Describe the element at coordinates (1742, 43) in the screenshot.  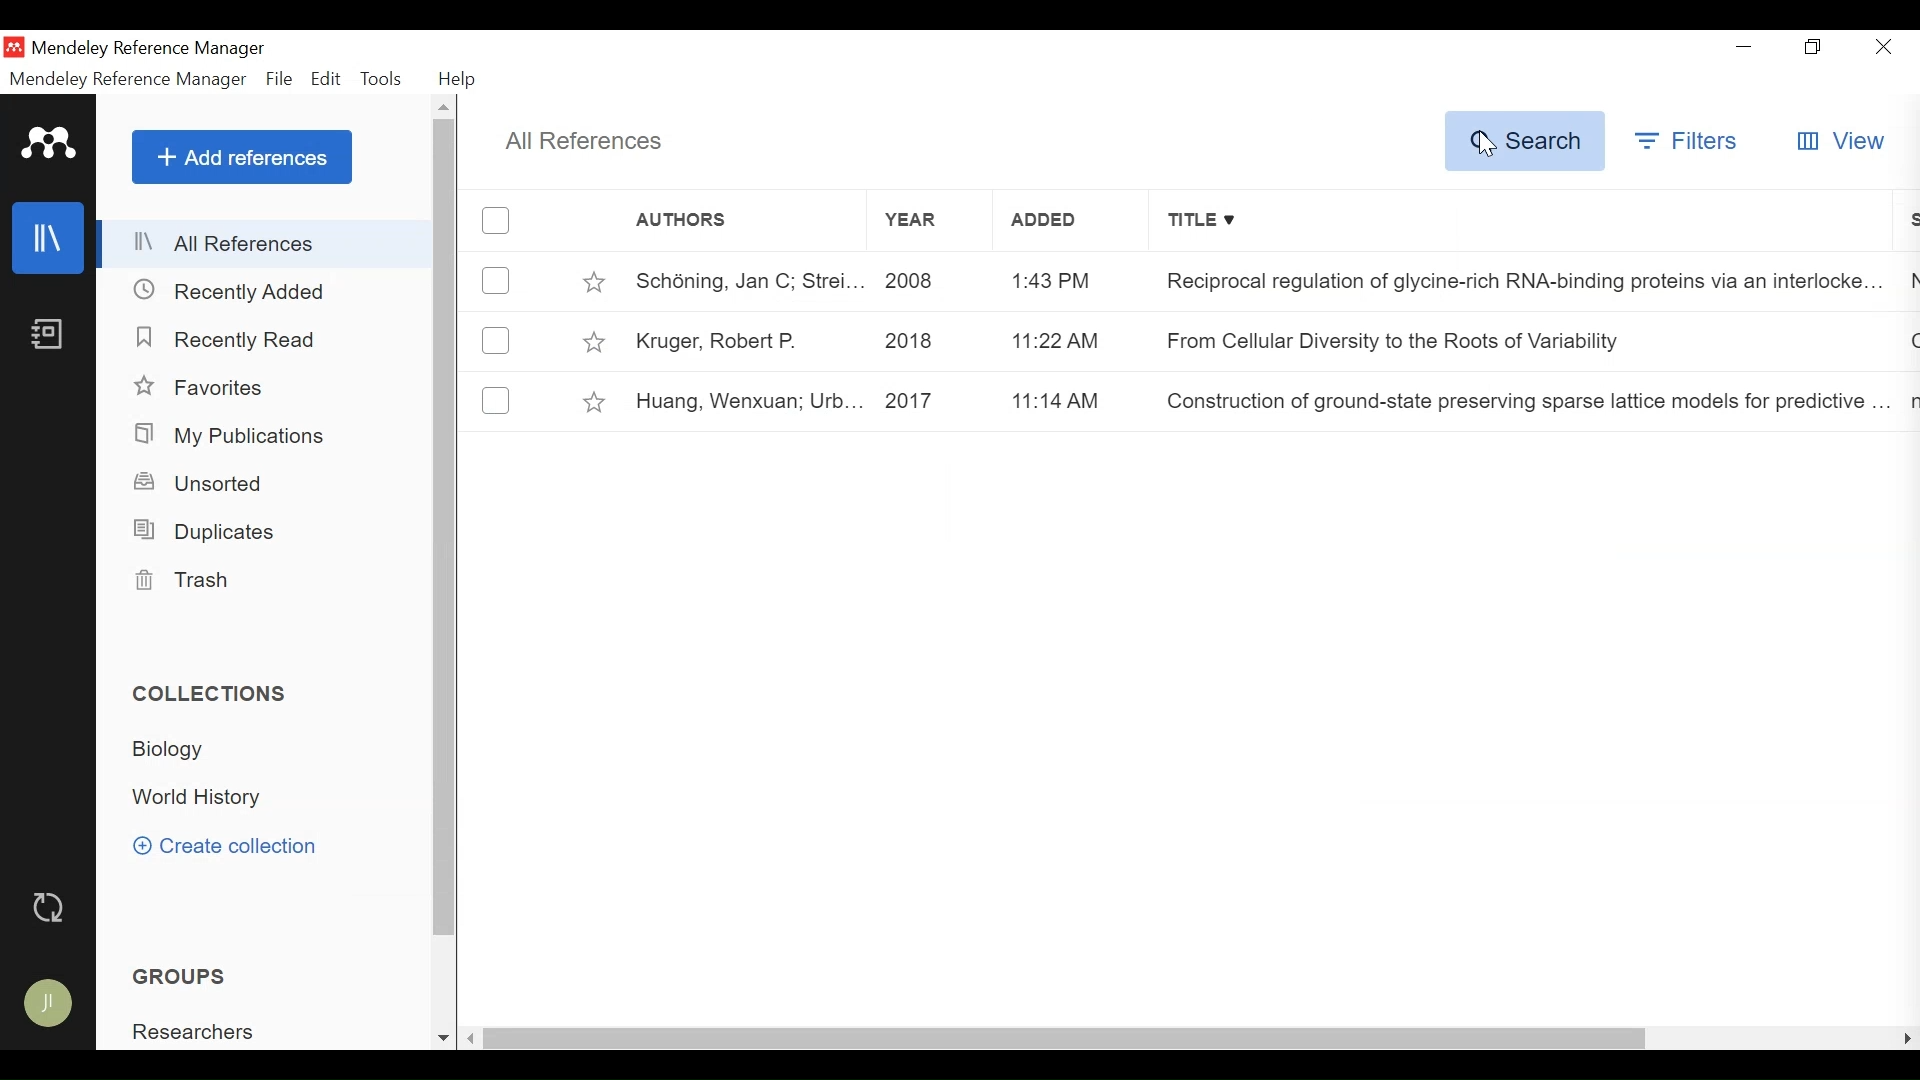
I see `minimize` at that location.